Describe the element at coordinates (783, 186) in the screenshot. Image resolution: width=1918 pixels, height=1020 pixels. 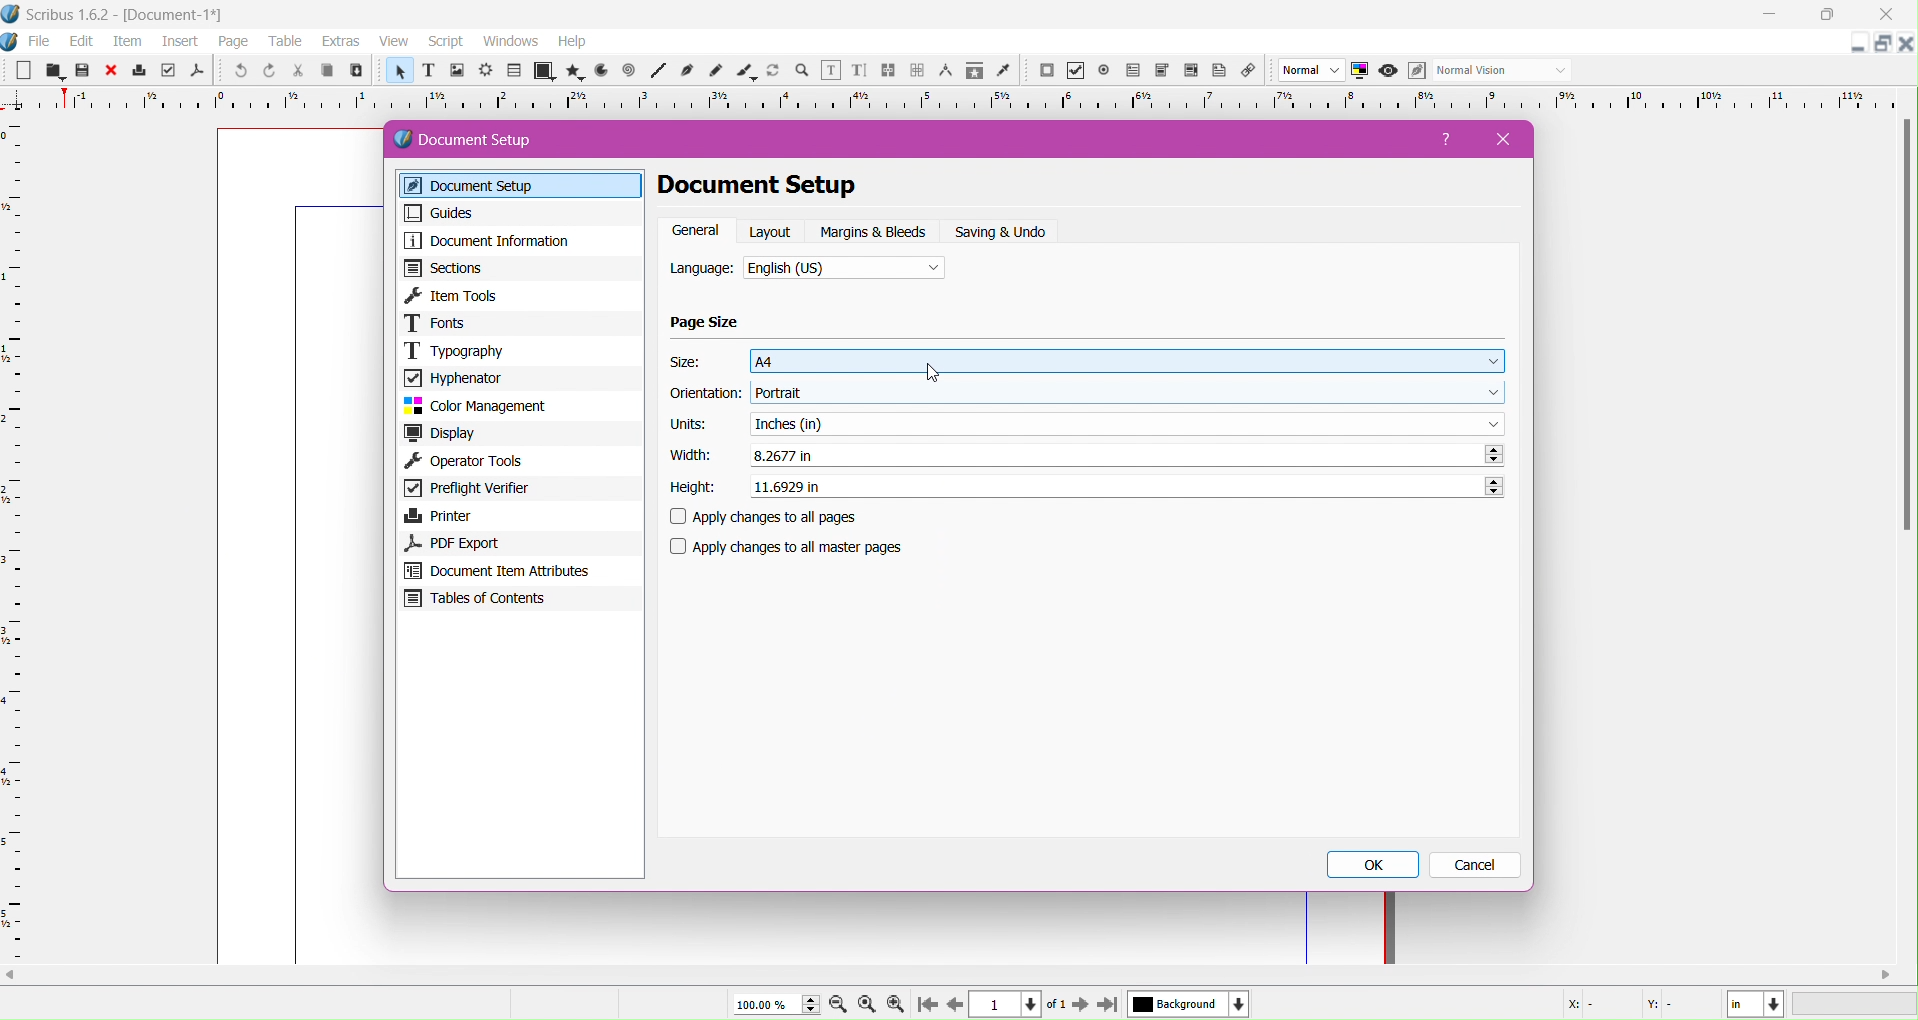
I see `Document Setup` at that location.